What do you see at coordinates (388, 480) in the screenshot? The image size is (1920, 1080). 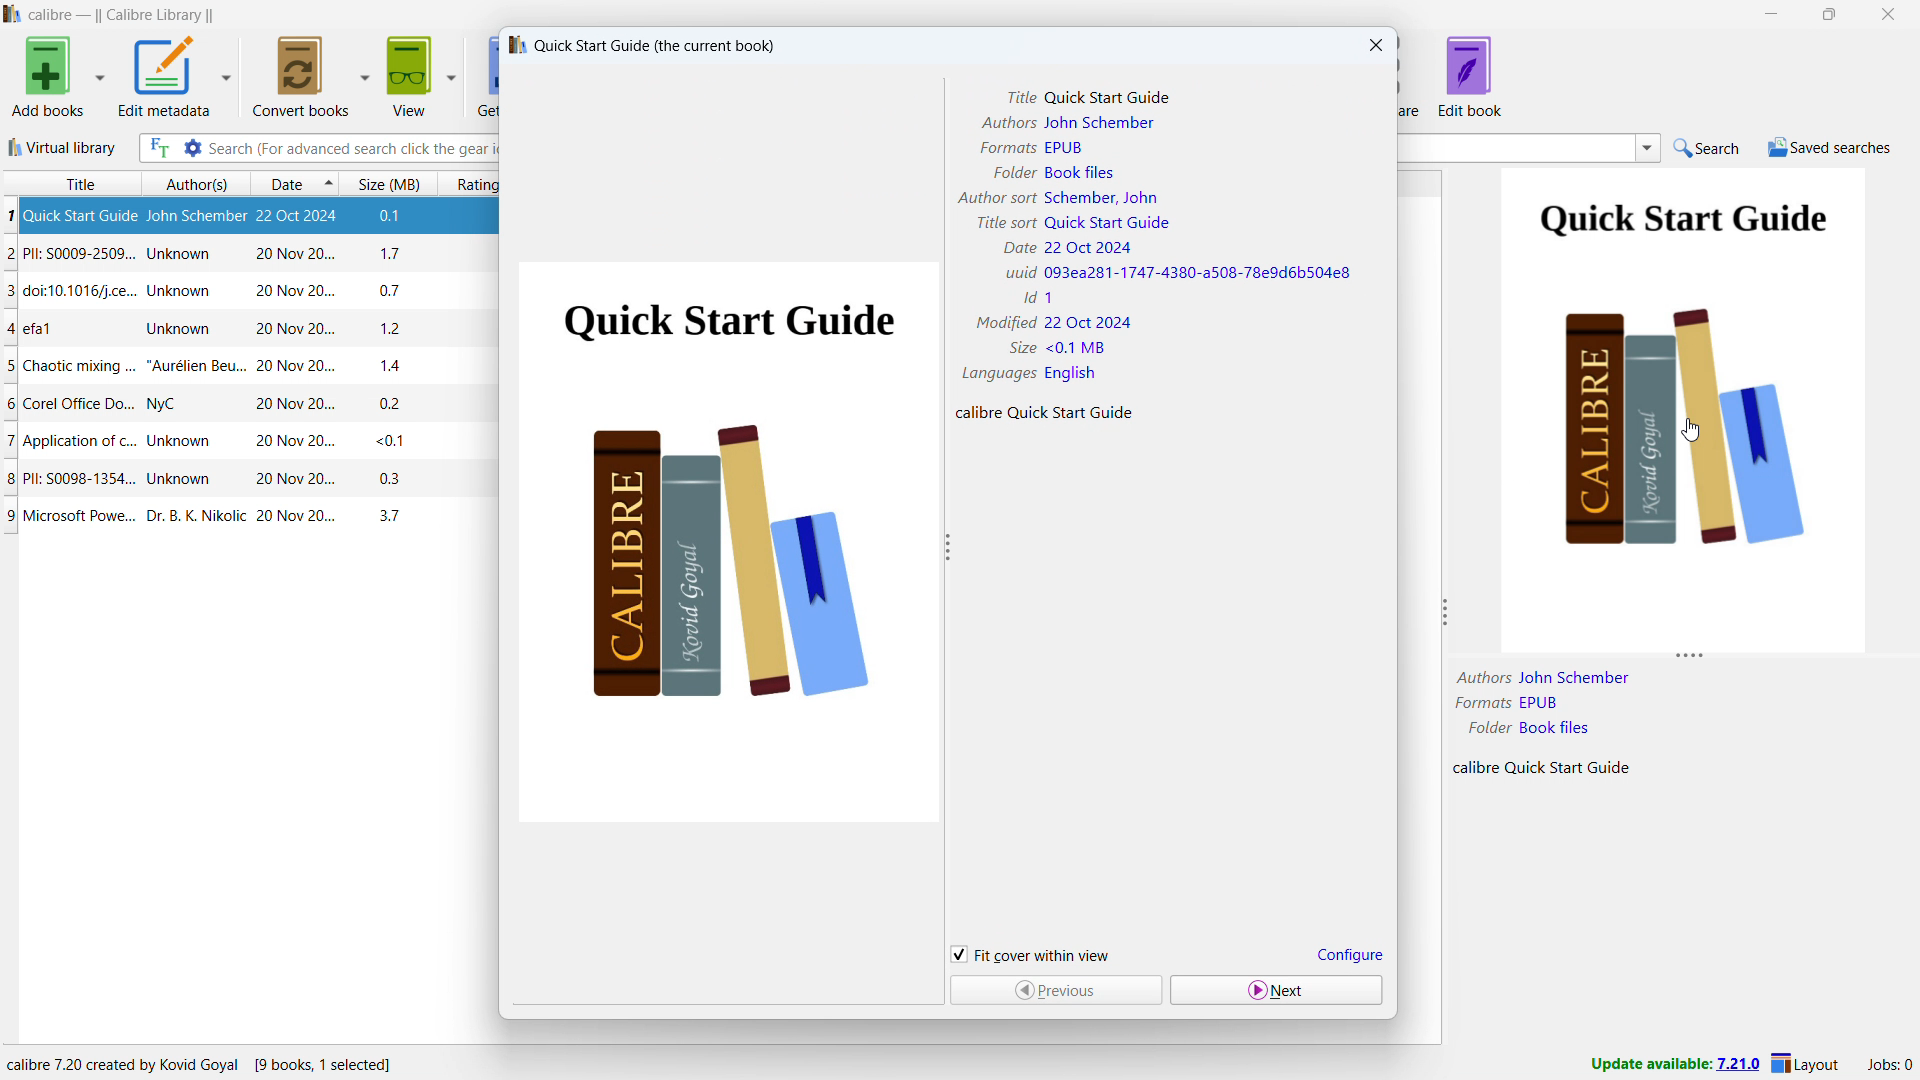 I see `0.3` at bounding box center [388, 480].